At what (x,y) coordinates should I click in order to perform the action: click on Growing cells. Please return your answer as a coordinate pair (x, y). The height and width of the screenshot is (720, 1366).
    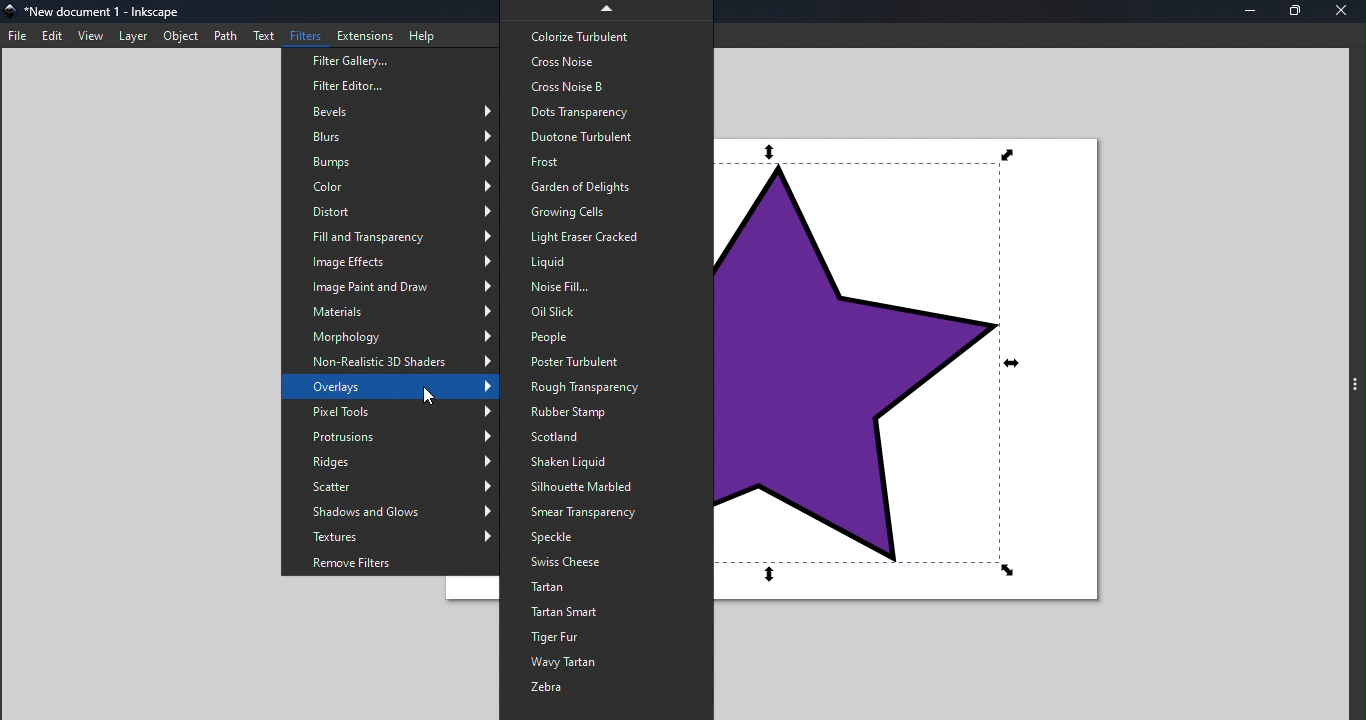
    Looking at the image, I should click on (605, 210).